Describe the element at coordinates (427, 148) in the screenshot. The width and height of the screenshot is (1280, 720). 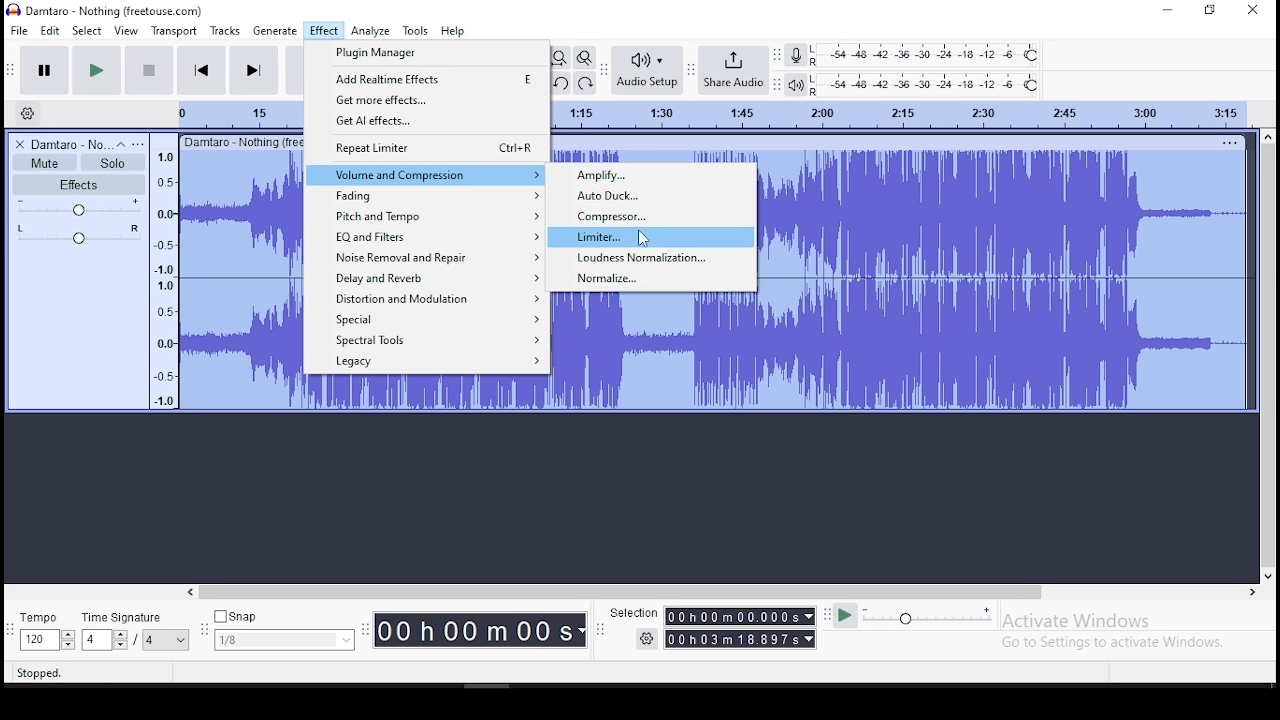
I see `repeat` at that location.